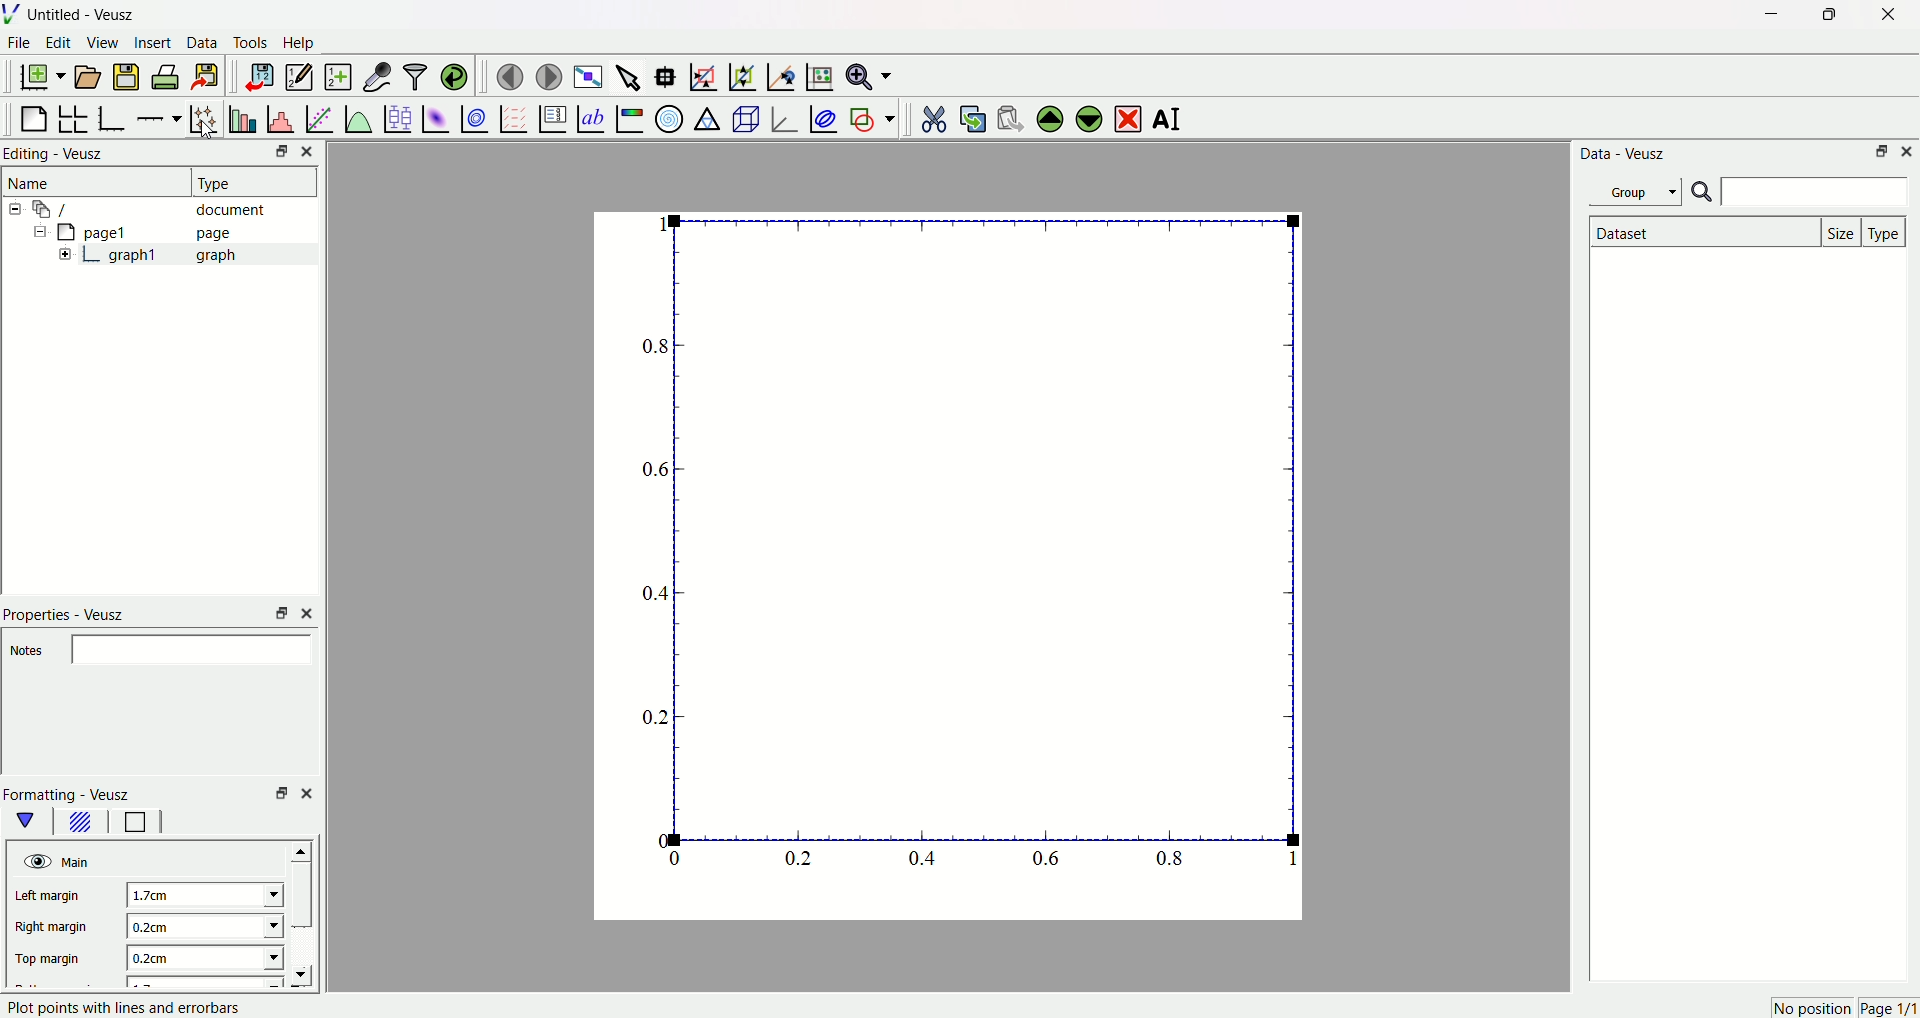 Image resolution: width=1920 pixels, height=1018 pixels. I want to click on Logo, so click(15, 15).